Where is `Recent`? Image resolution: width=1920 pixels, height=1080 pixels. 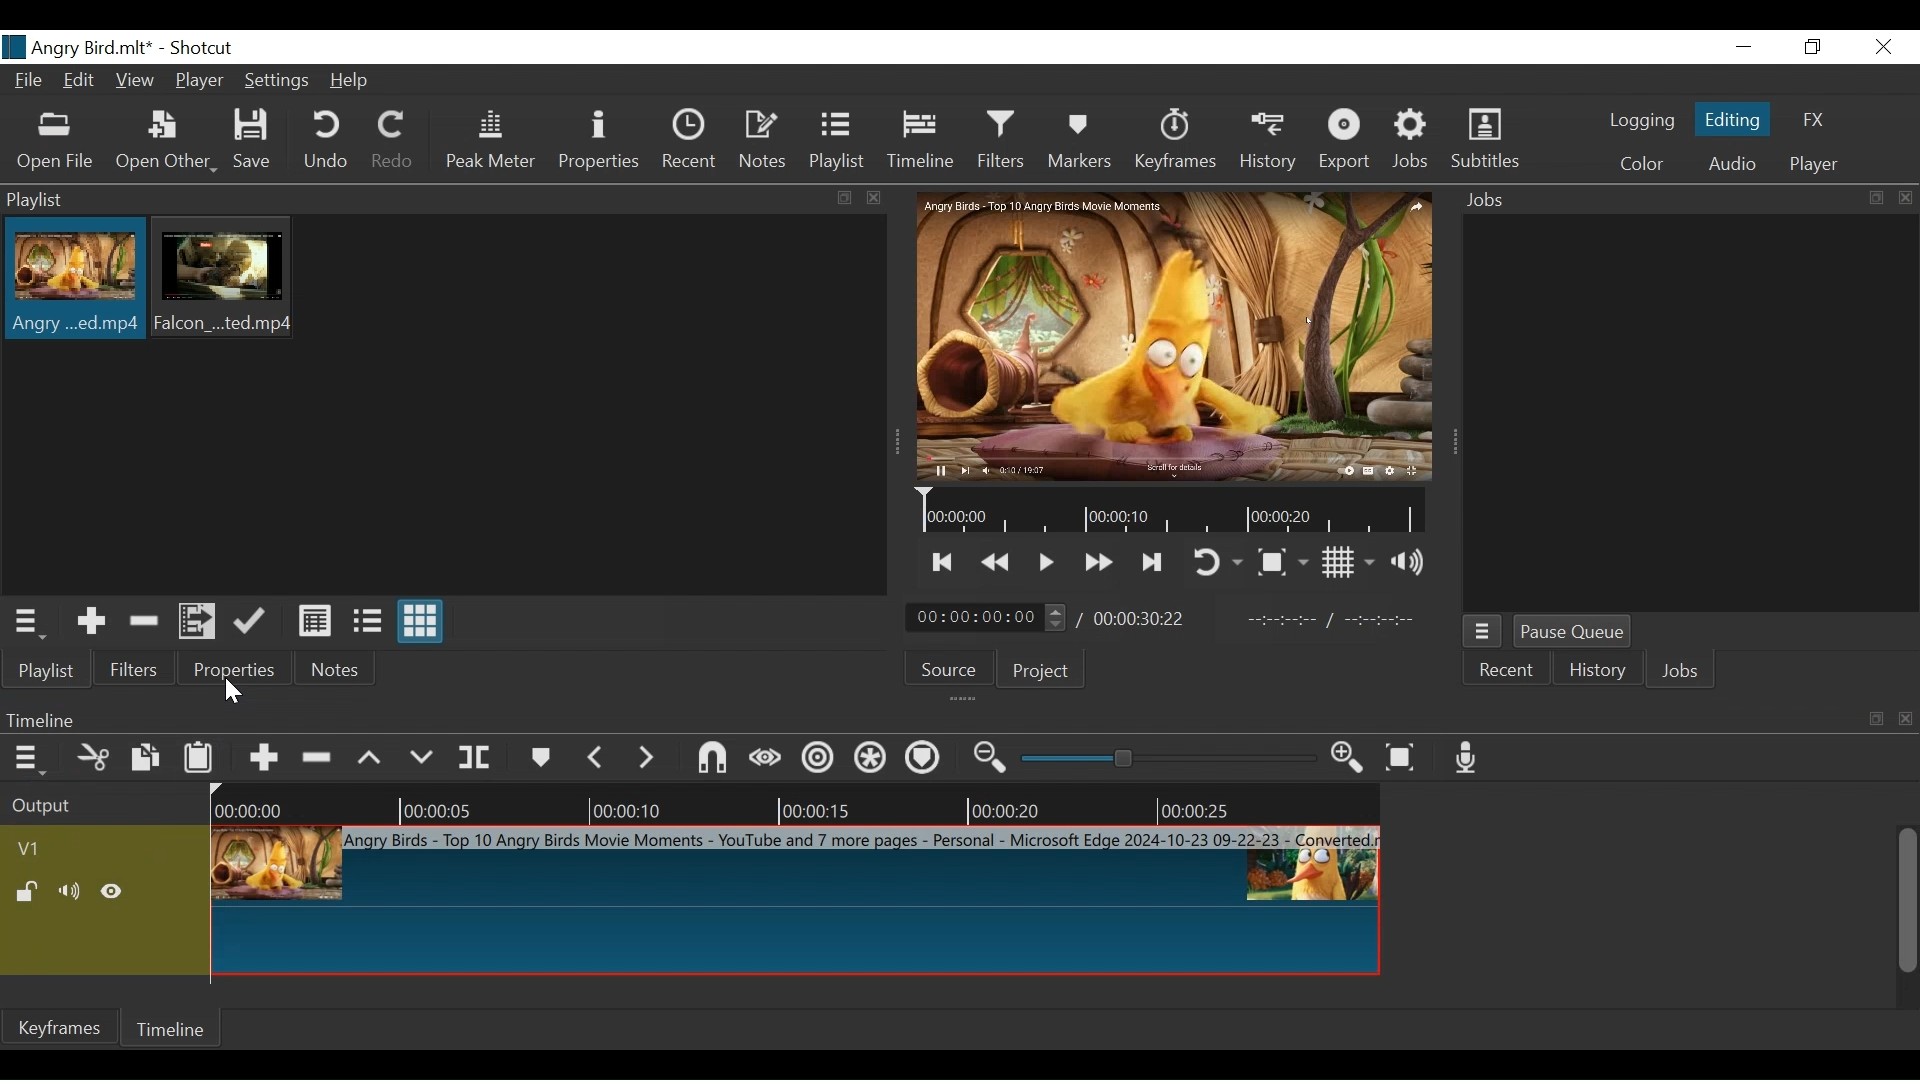
Recent is located at coordinates (689, 144).